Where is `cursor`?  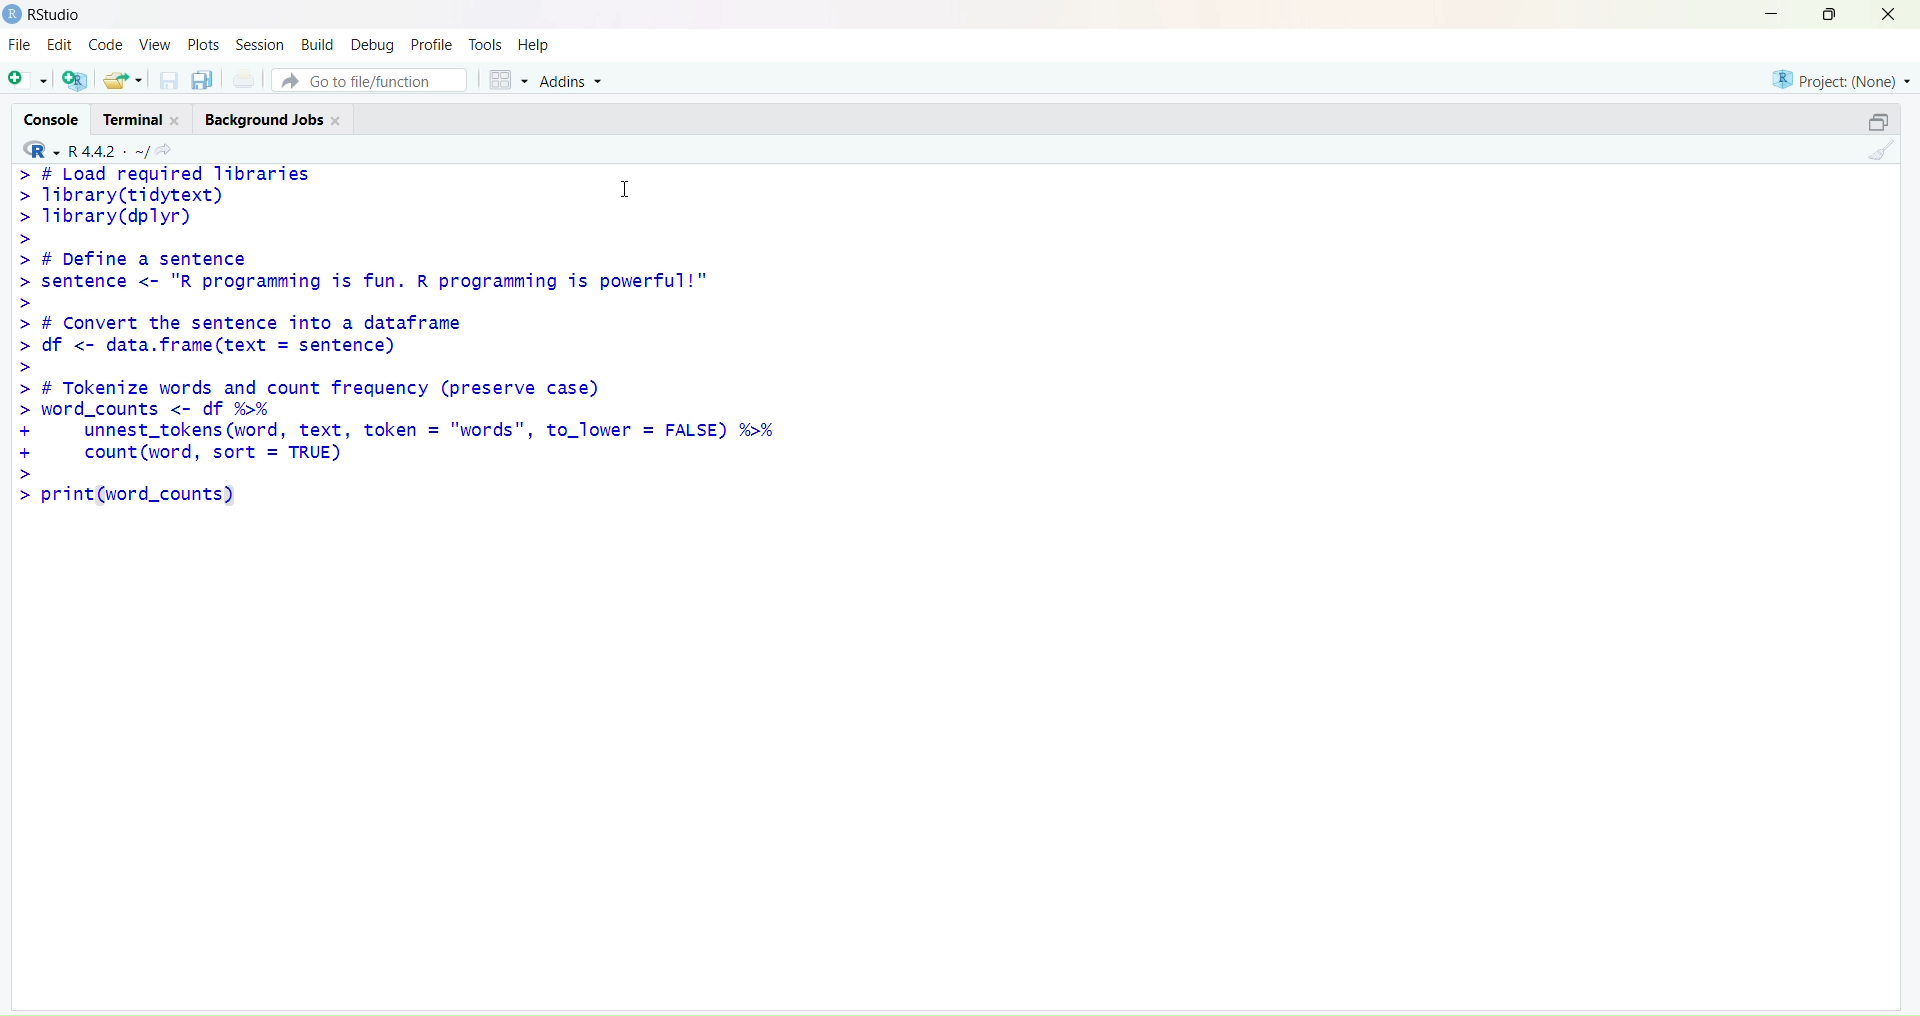
cursor is located at coordinates (627, 191).